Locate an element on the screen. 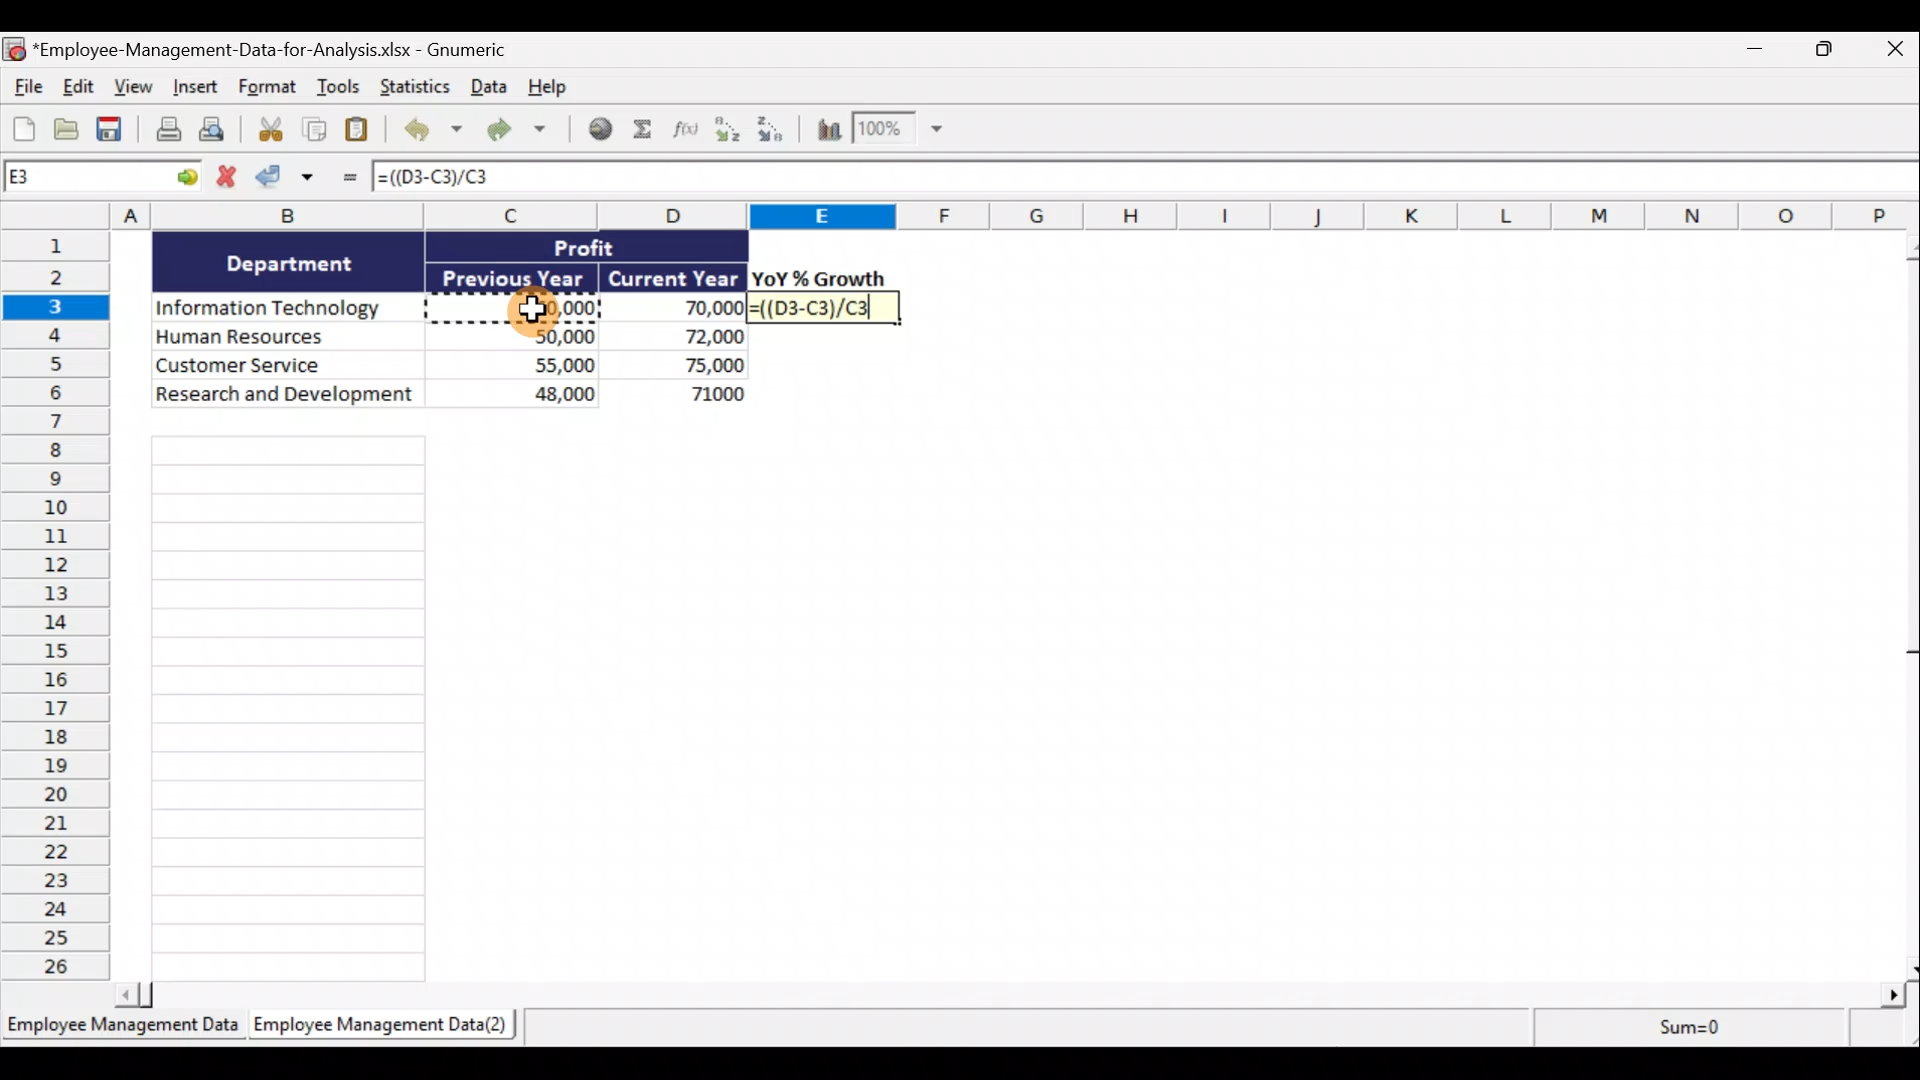 The height and width of the screenshot is (1080, 1920). Sum into the current cell is located at coordinates (648, 131).